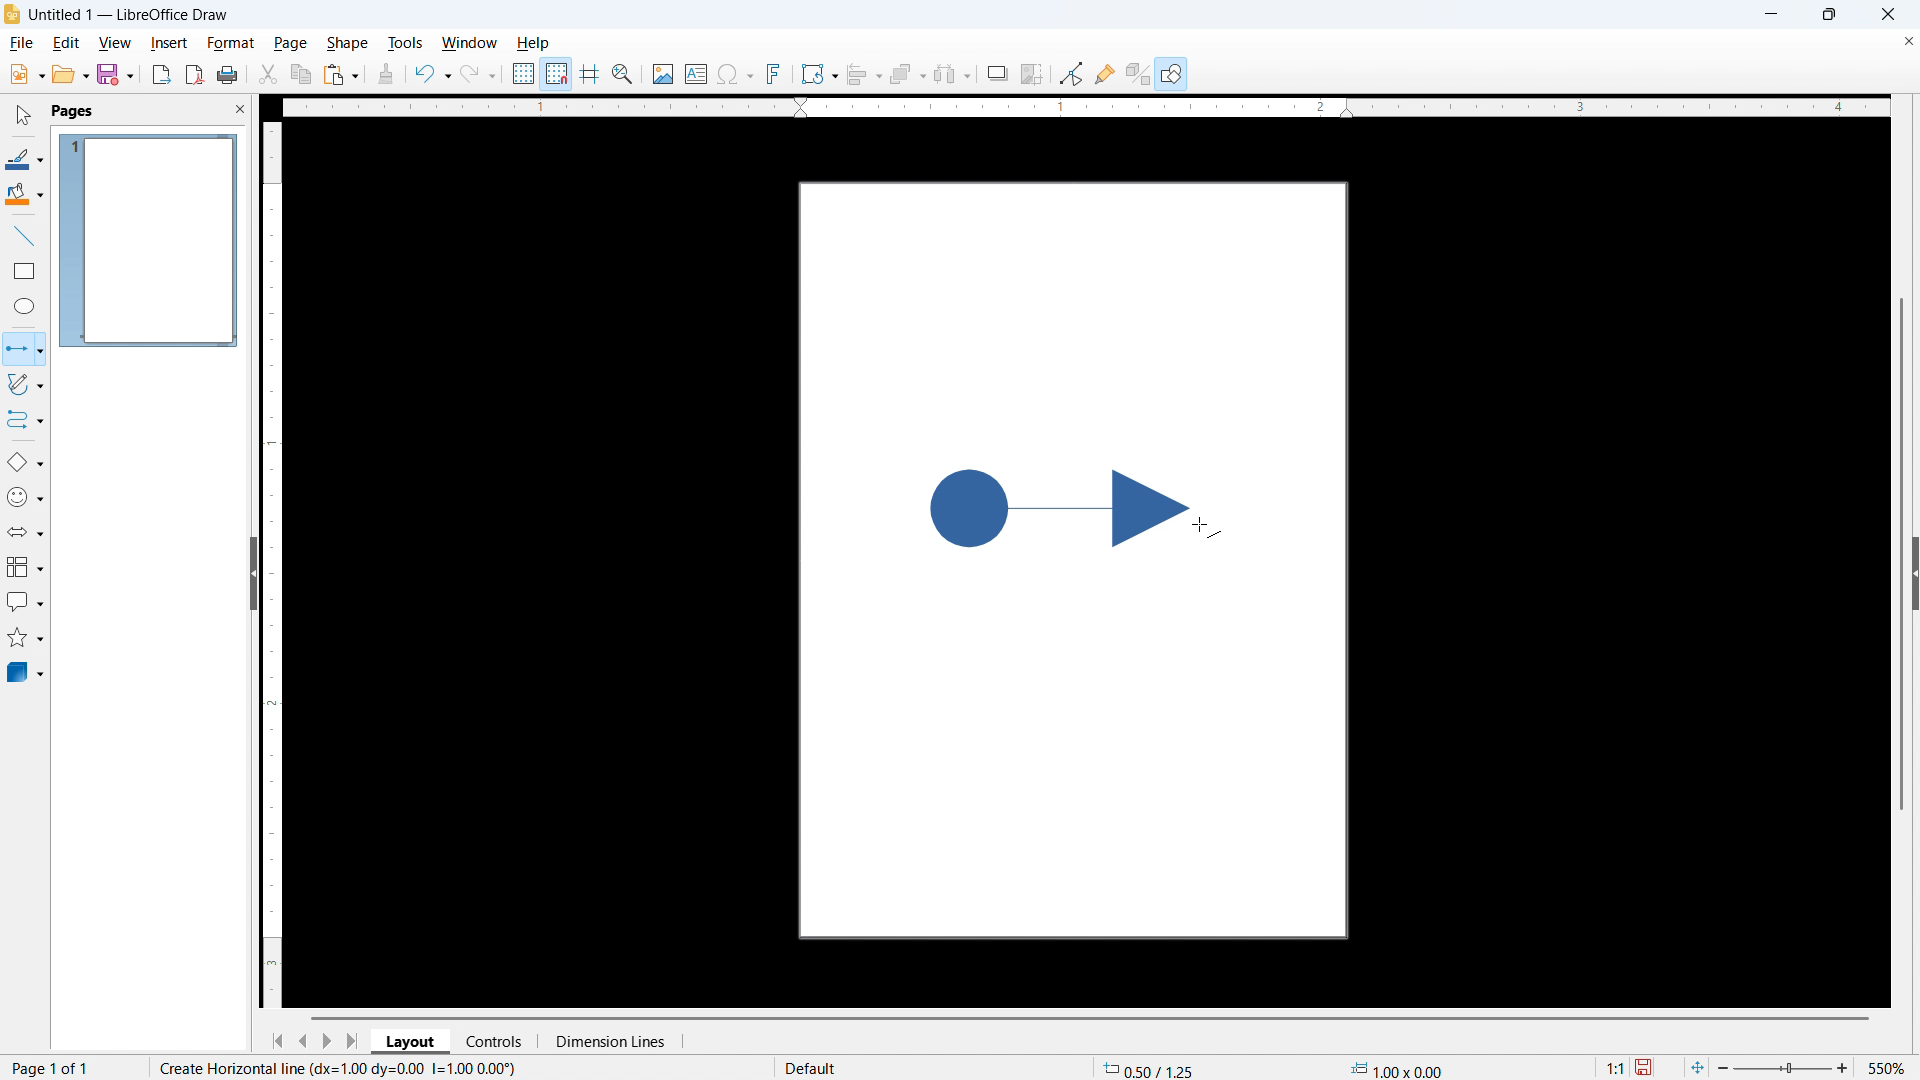 This screenshot has width=1920, height=1080. Describe the element at coordinates (25, 237) in the screenshot. I see `Line ` at that location.